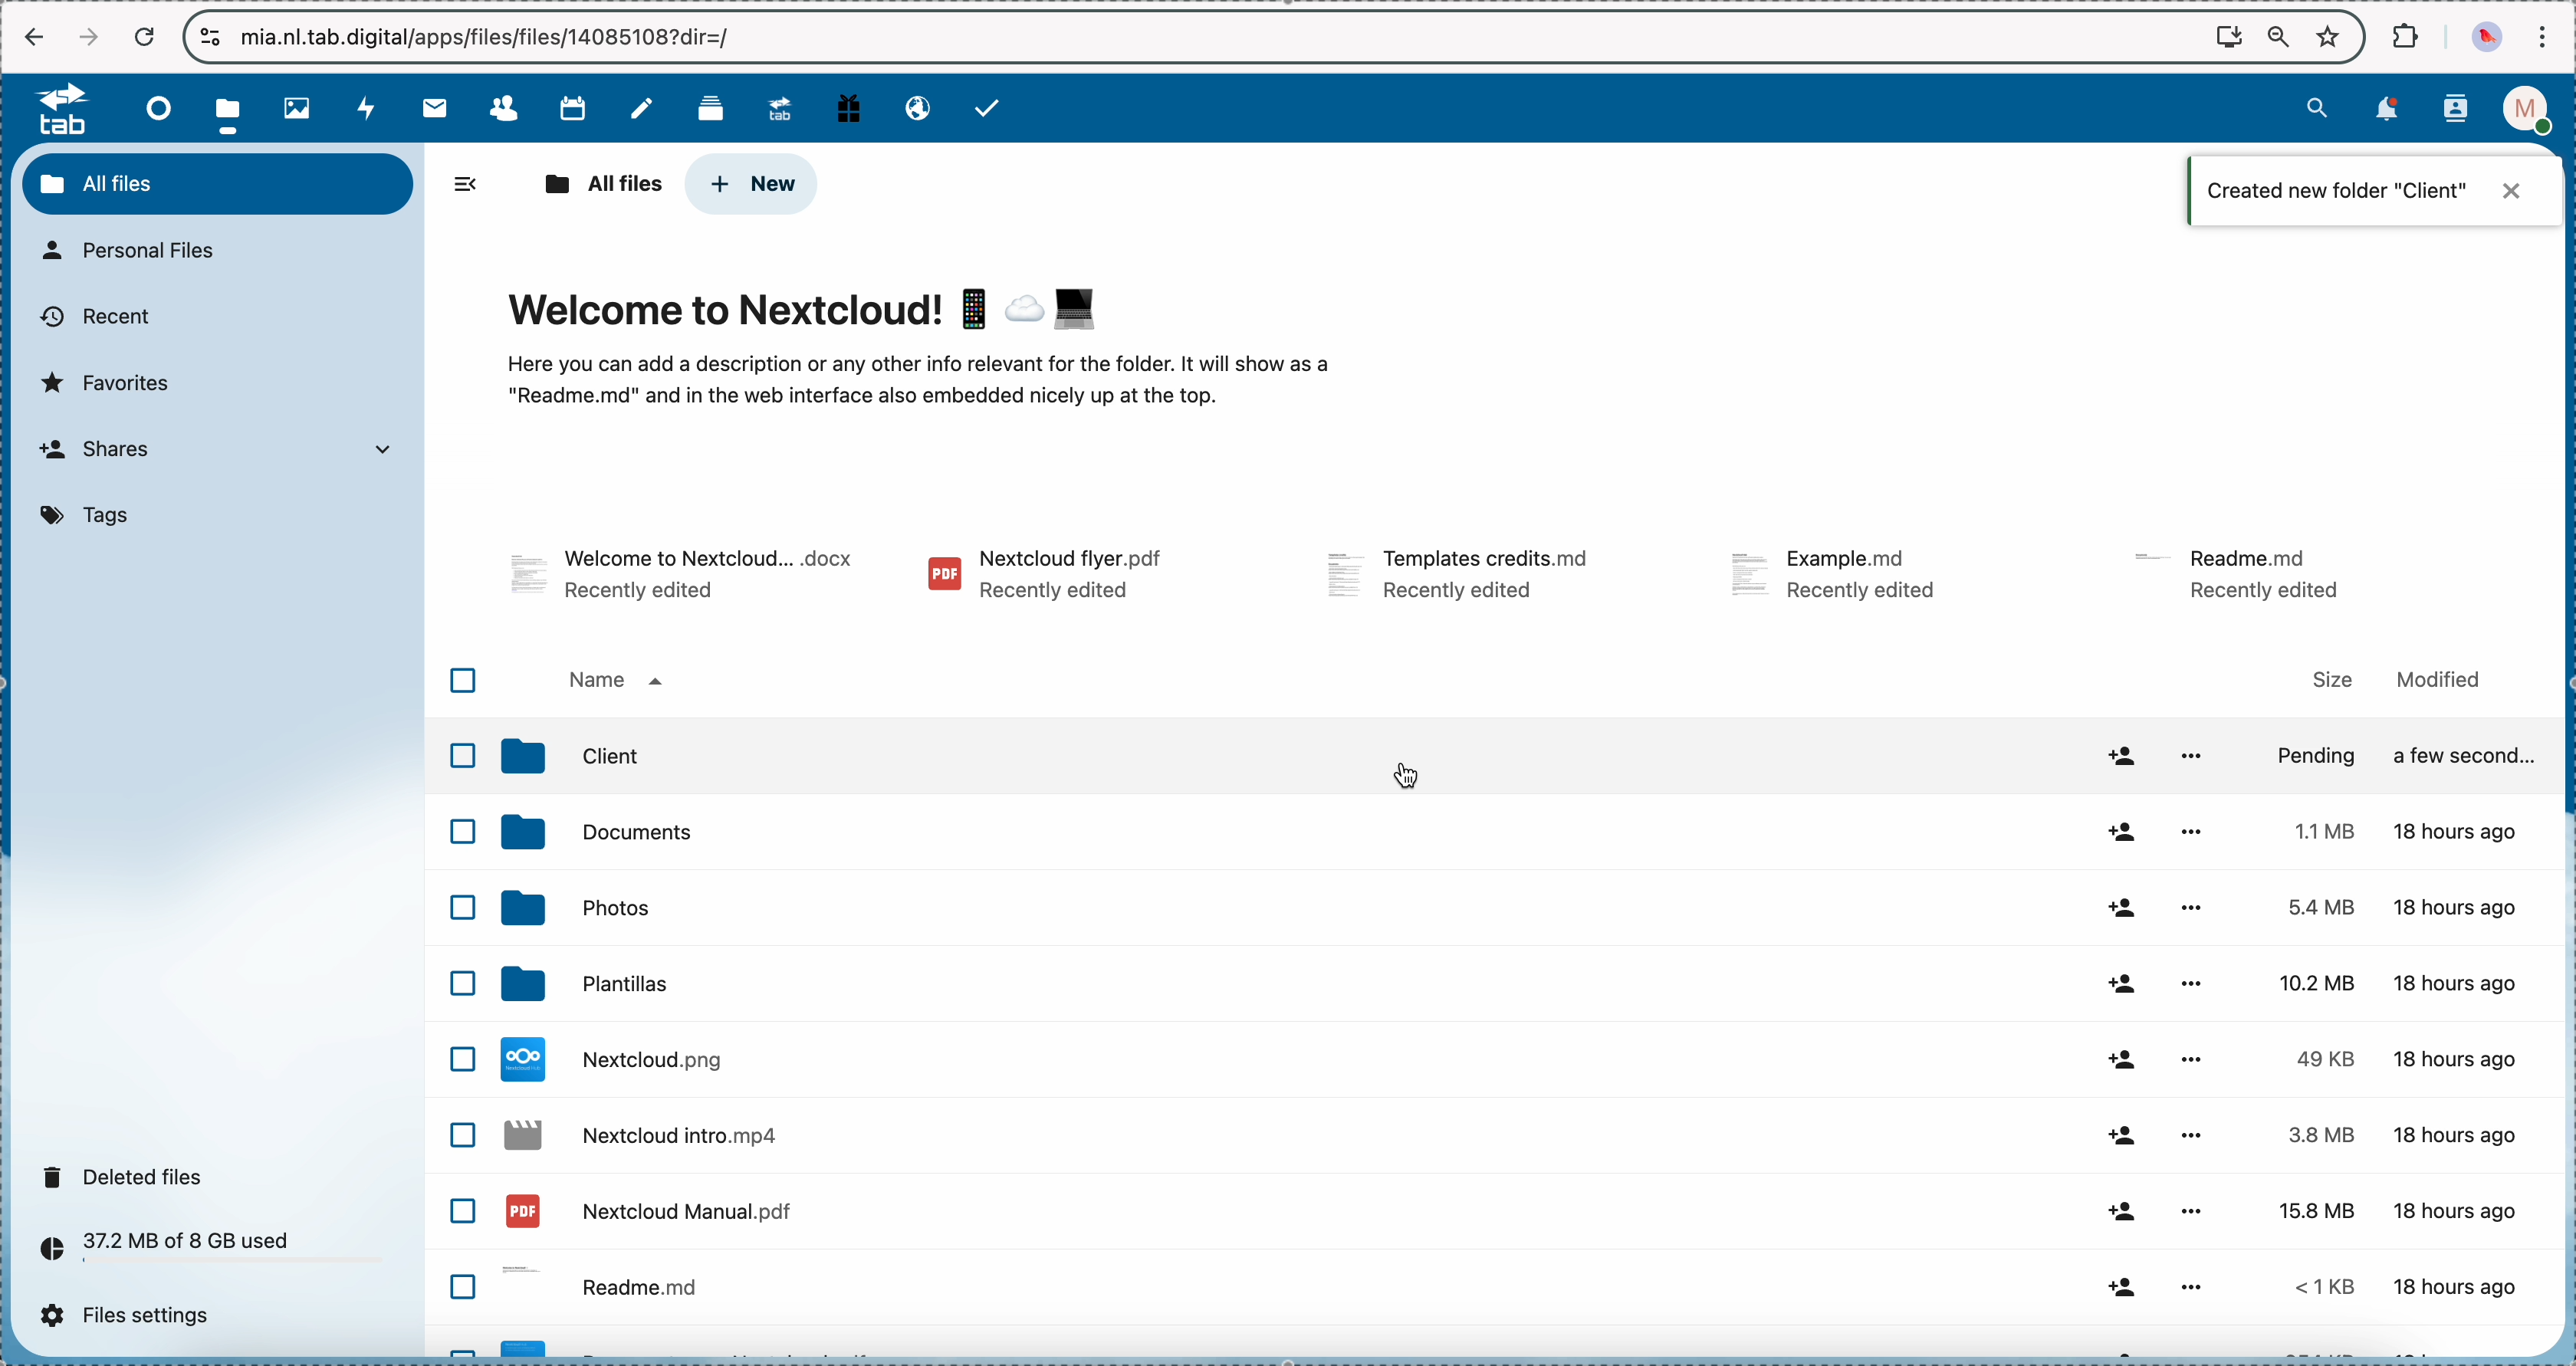 The width and height of the screenshot is (2576, 1366). Describe the element at coordinates (2126, 907) in the screenshot. I see `share` at that location.